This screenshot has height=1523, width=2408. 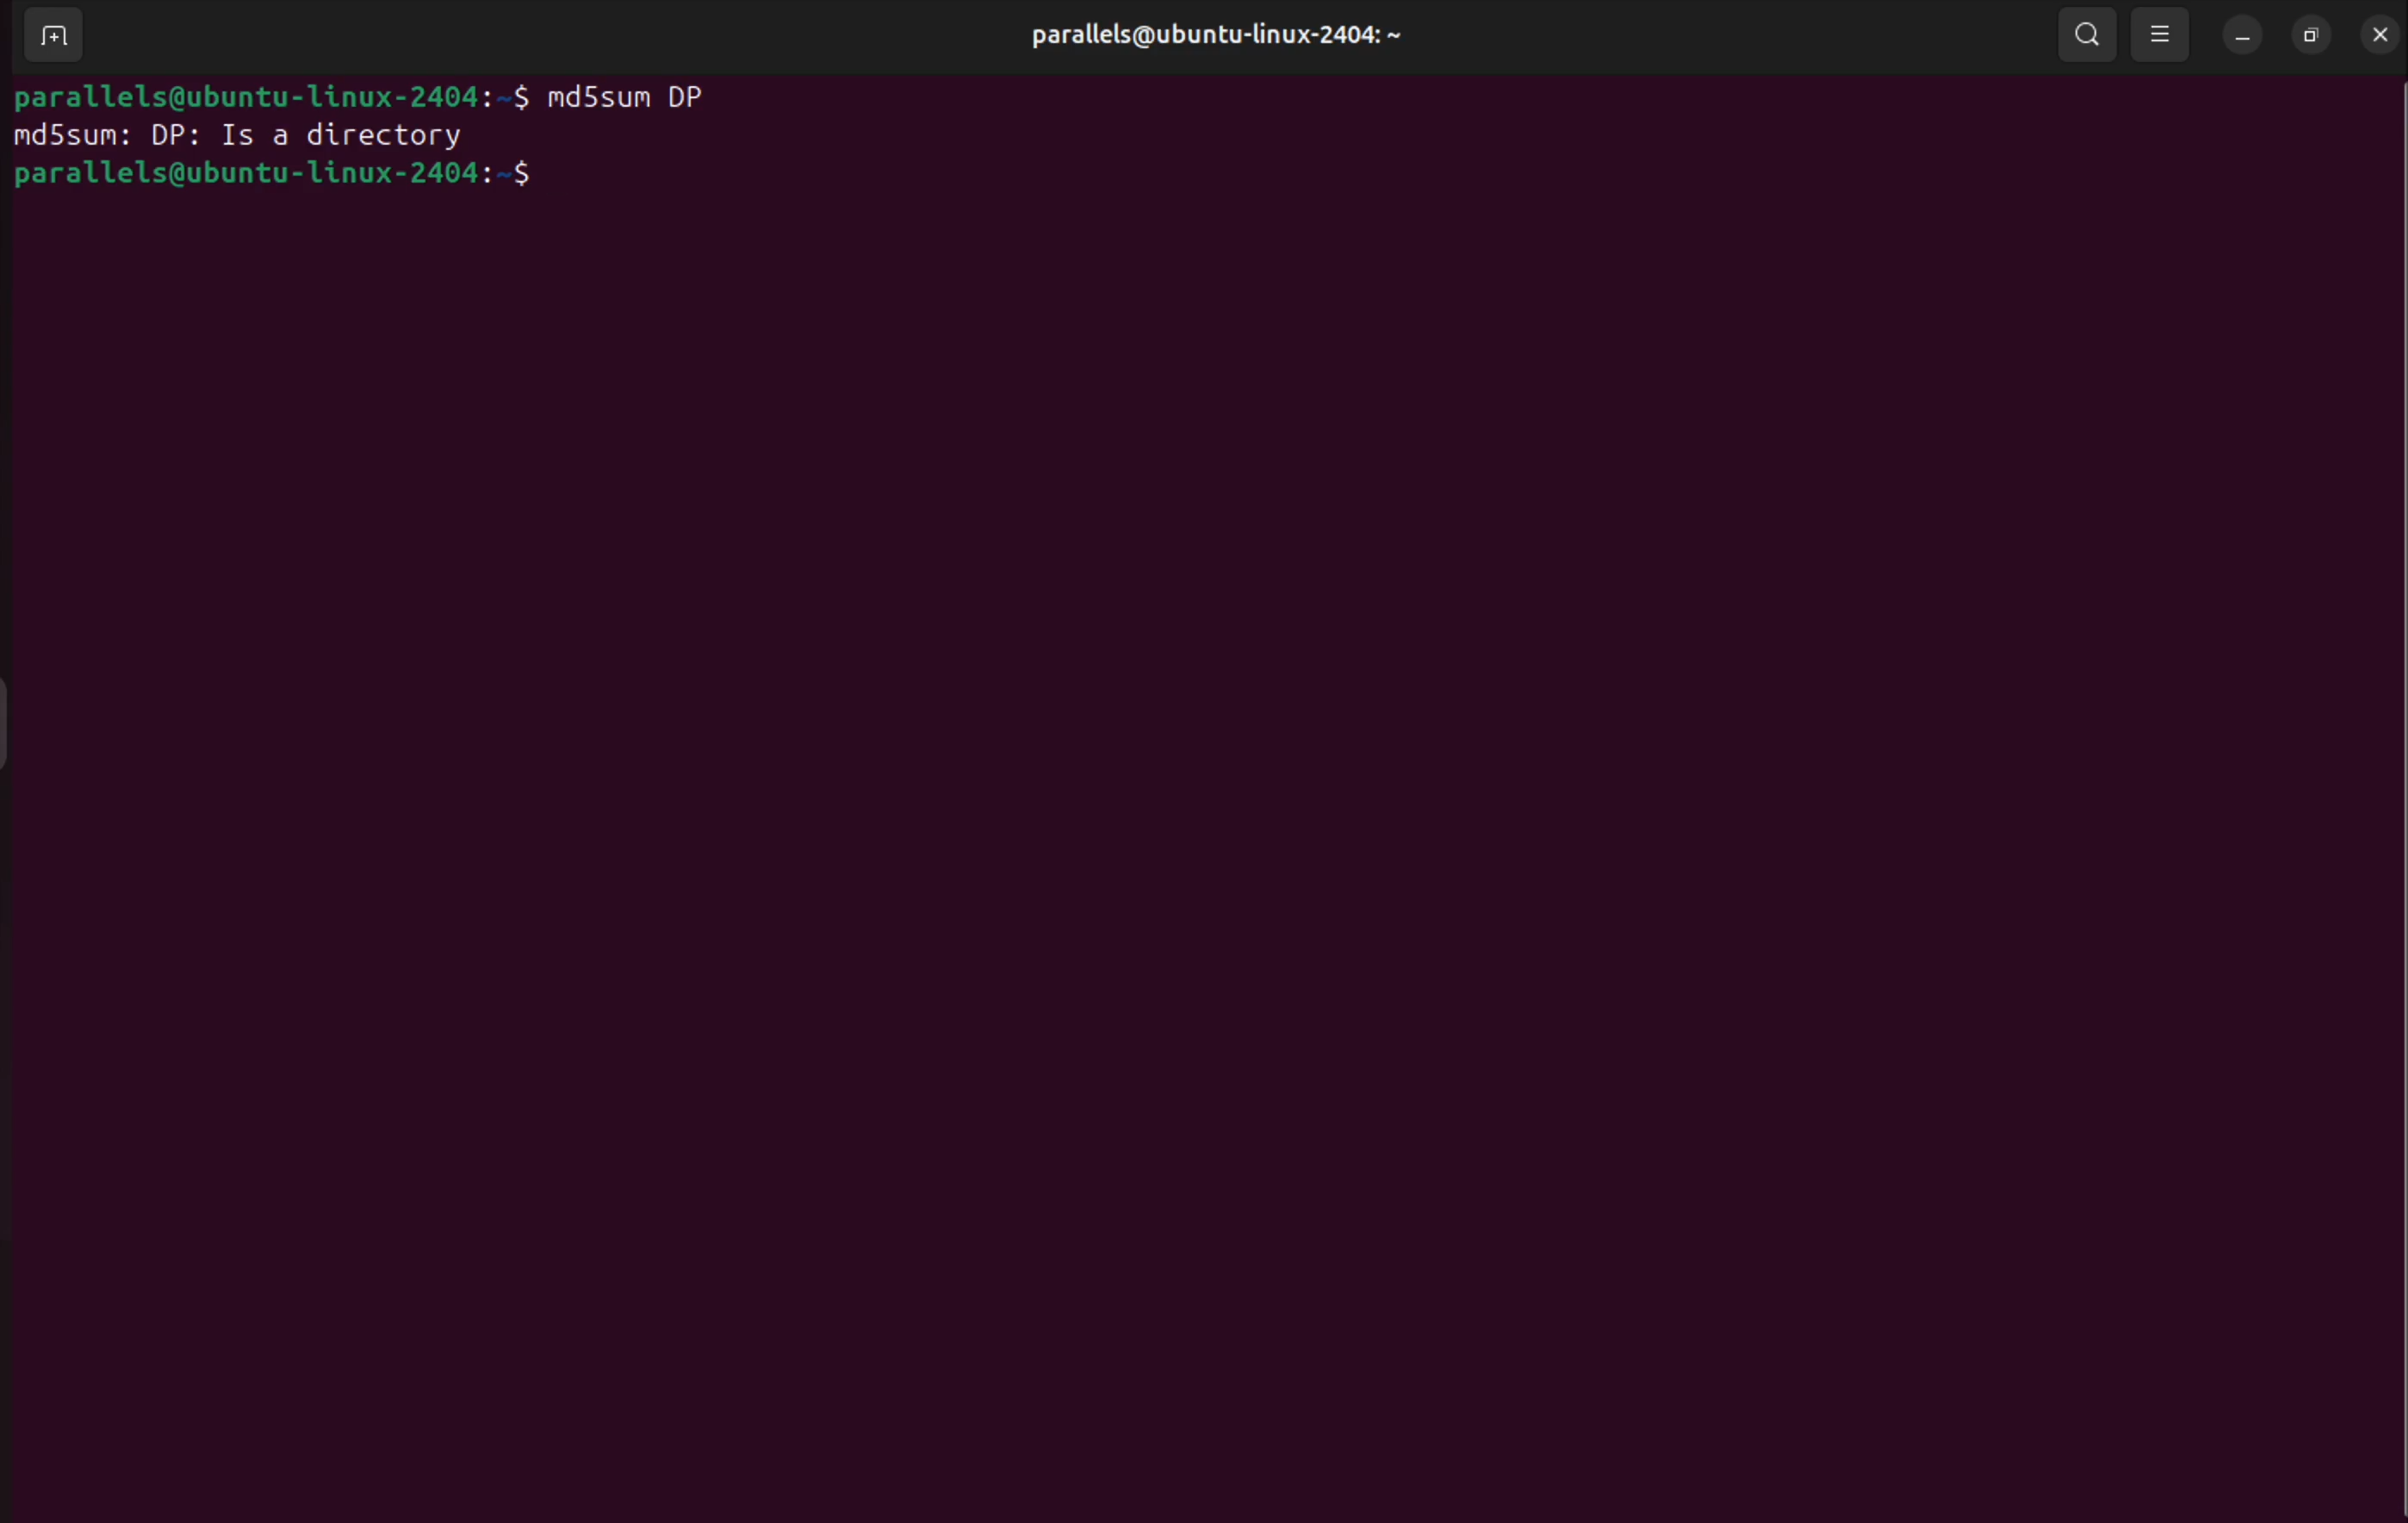 What do you see at coordinates (267, 94) in the screenshot?
I see `bash prompt` at bounding box center [267, 94].